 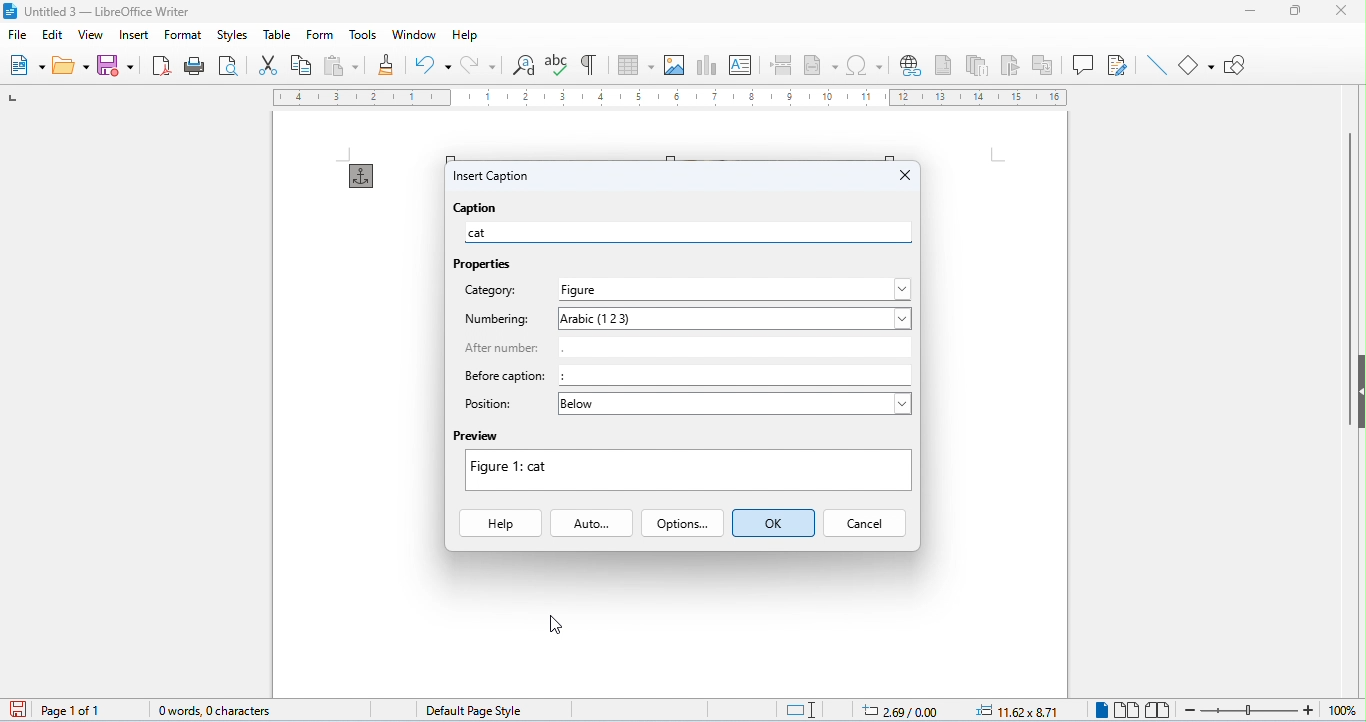 I want to click on basic shapes, so click(x=1198, y=64).